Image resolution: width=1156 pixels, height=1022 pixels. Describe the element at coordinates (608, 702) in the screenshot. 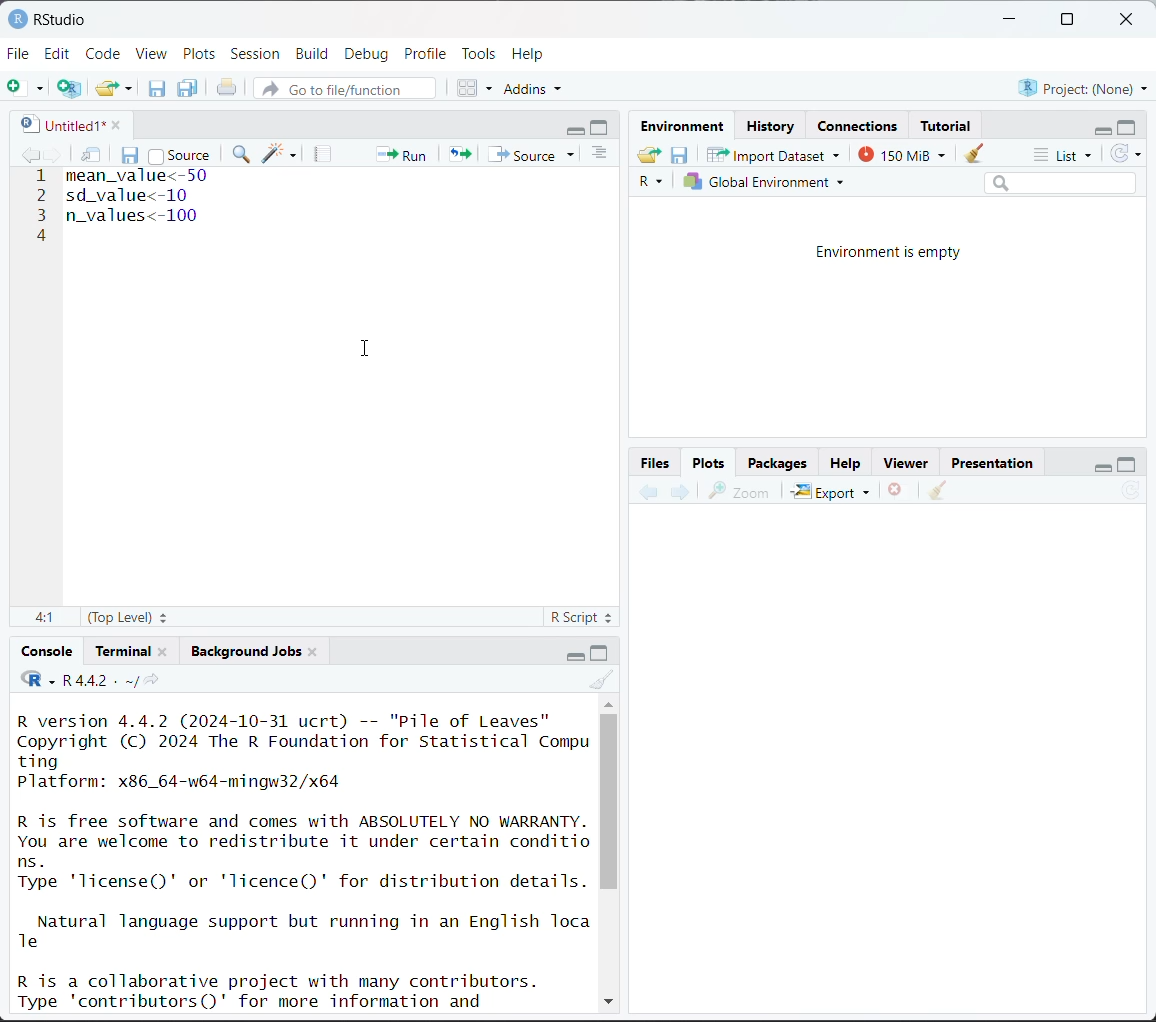

I see `up` at that location.